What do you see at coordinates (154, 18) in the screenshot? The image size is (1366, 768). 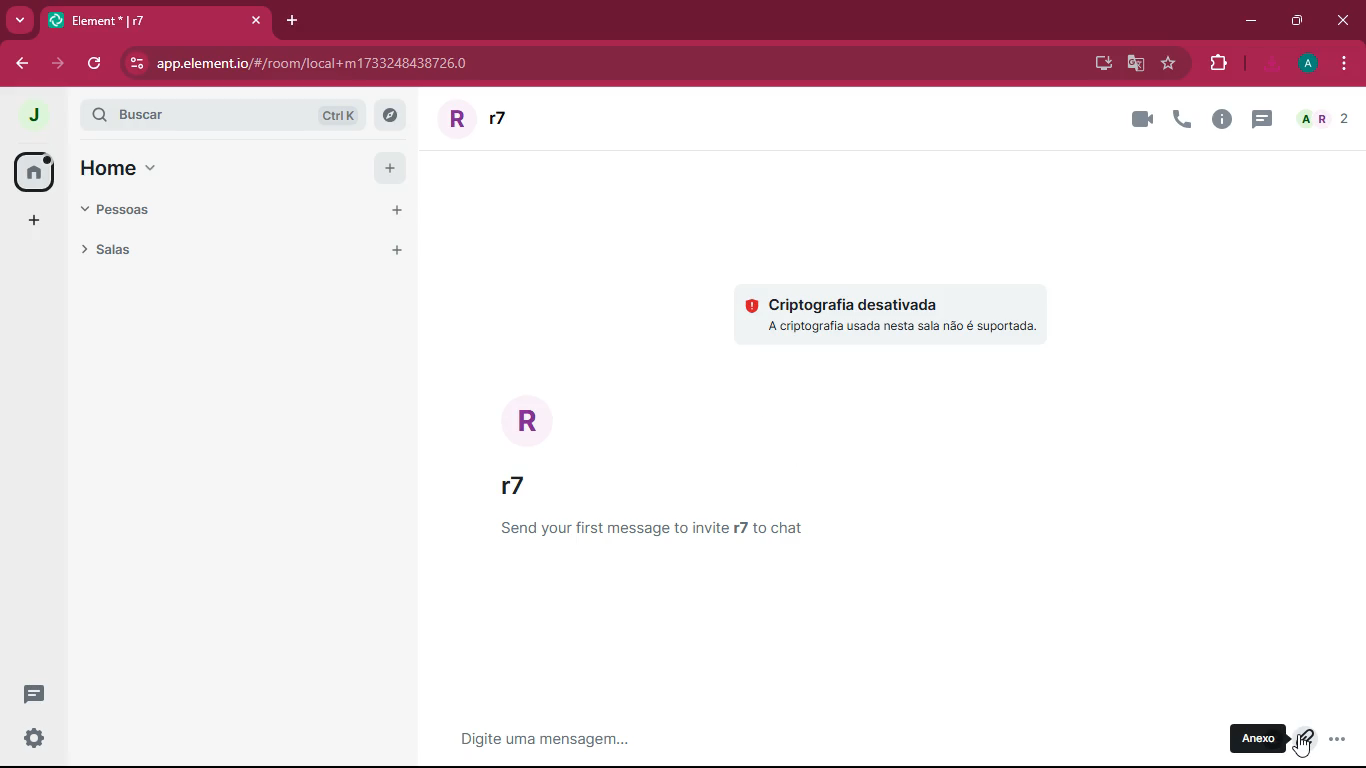 I see `element* |r7` at bounding box center [154, 18].